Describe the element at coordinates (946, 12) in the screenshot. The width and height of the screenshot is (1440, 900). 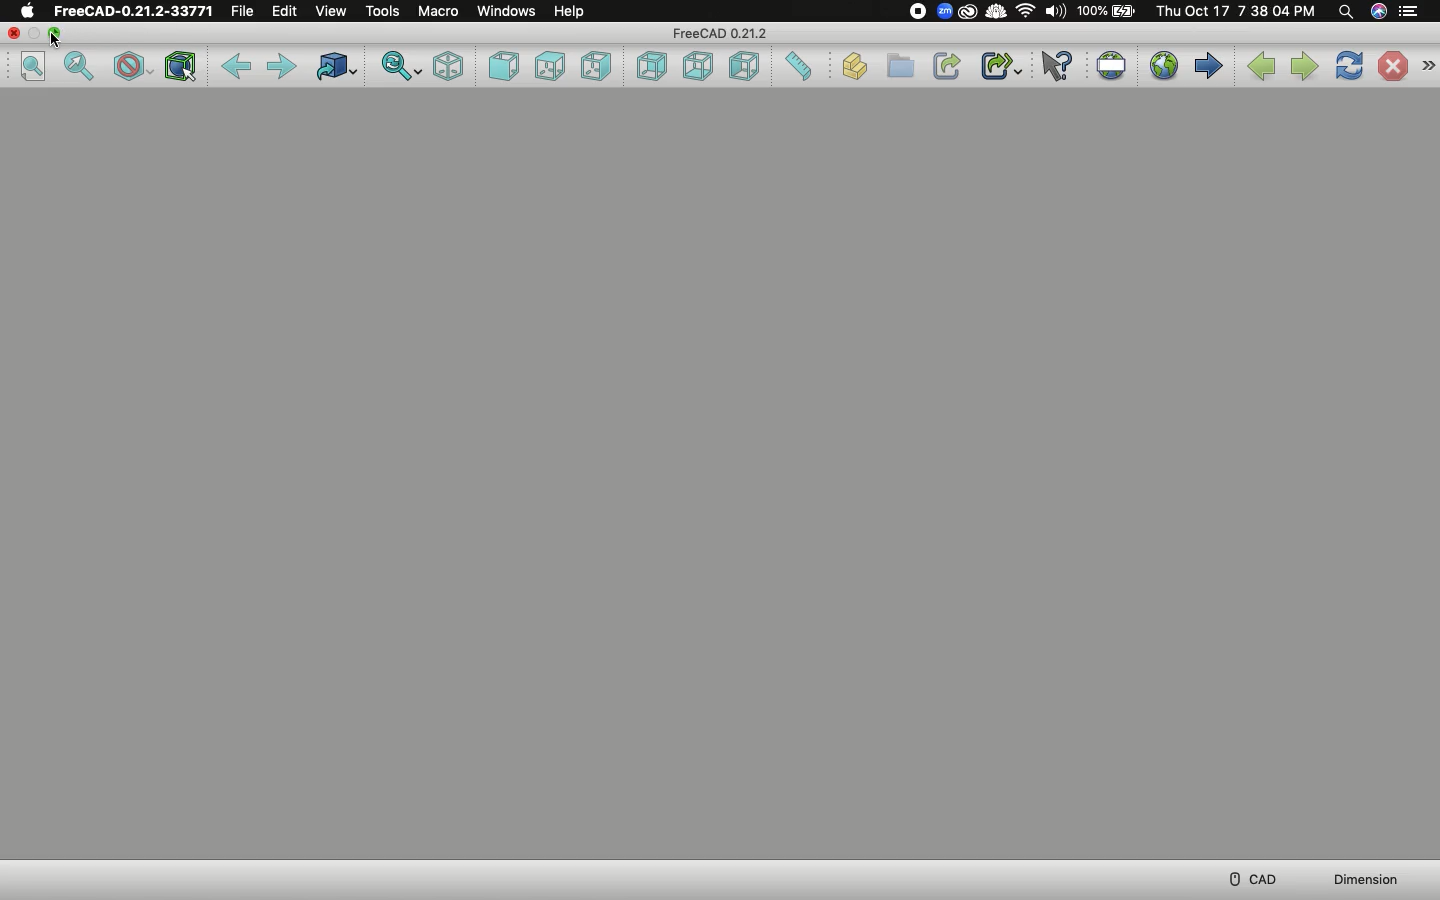
I see `Zoom` at that location.